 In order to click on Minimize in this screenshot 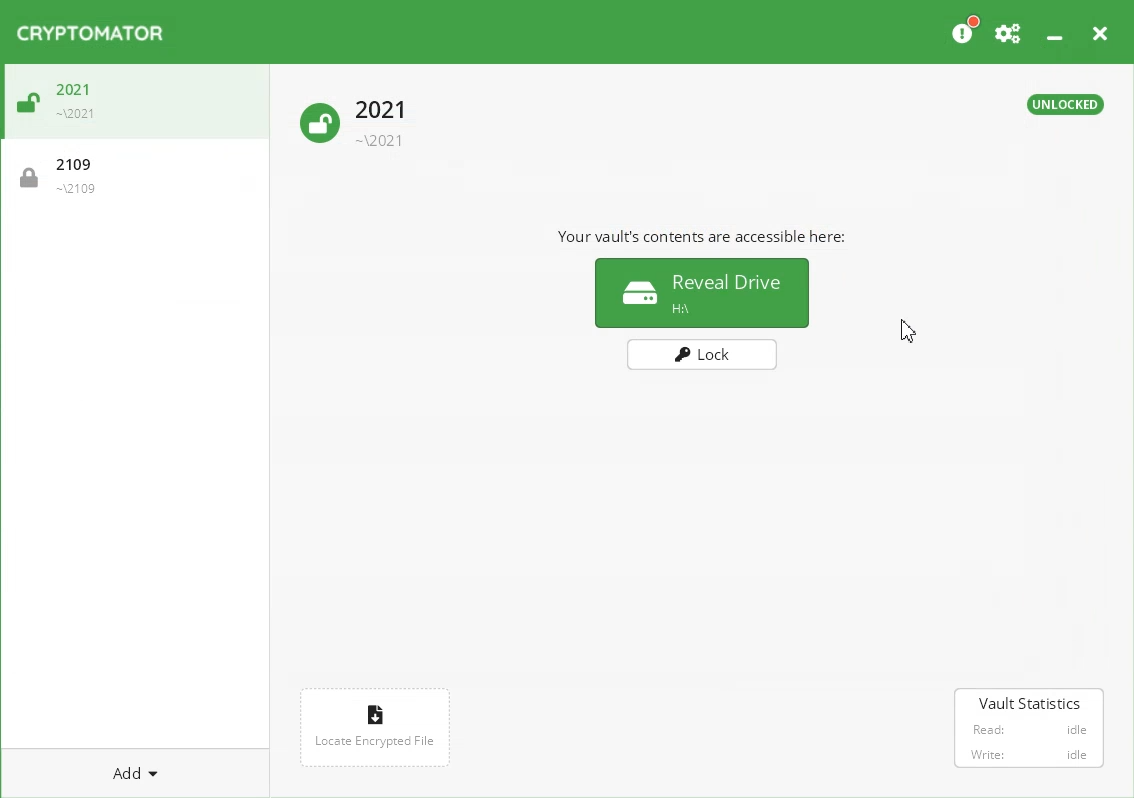, I will do `click(1052, 33)`.